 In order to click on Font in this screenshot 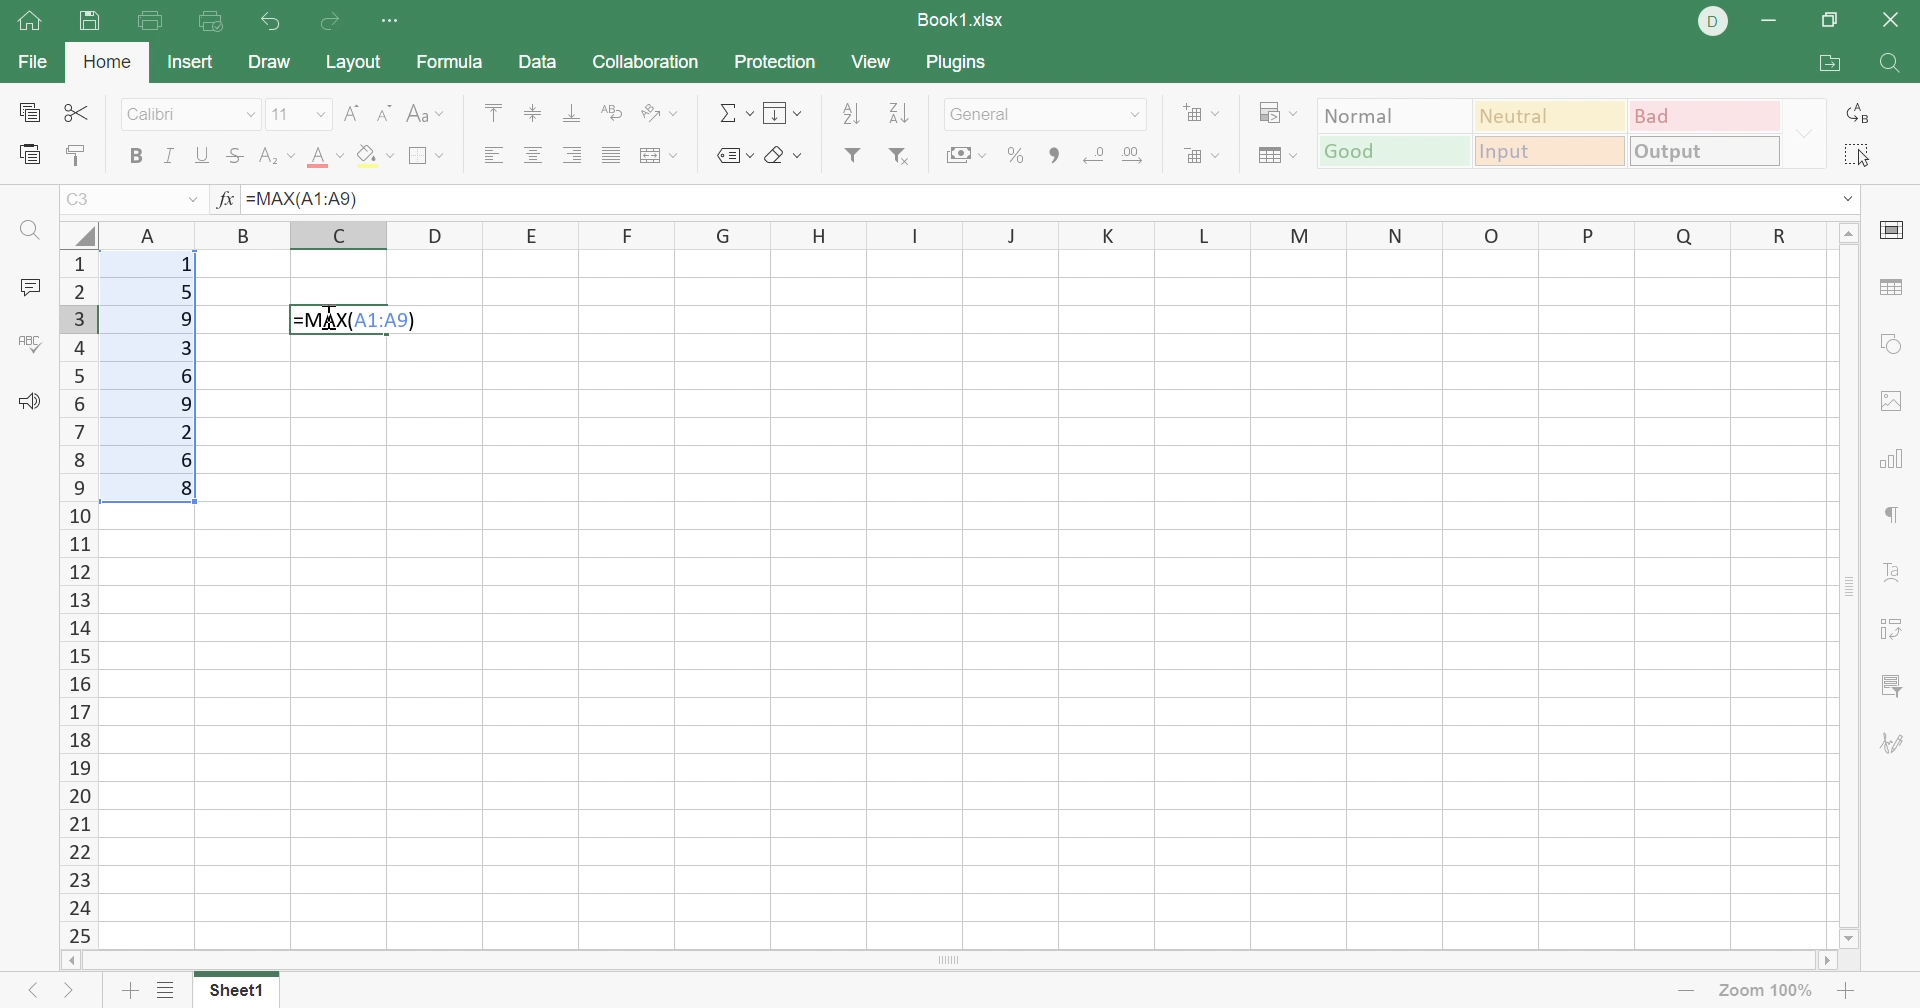, I will do `click(164, 117)`.